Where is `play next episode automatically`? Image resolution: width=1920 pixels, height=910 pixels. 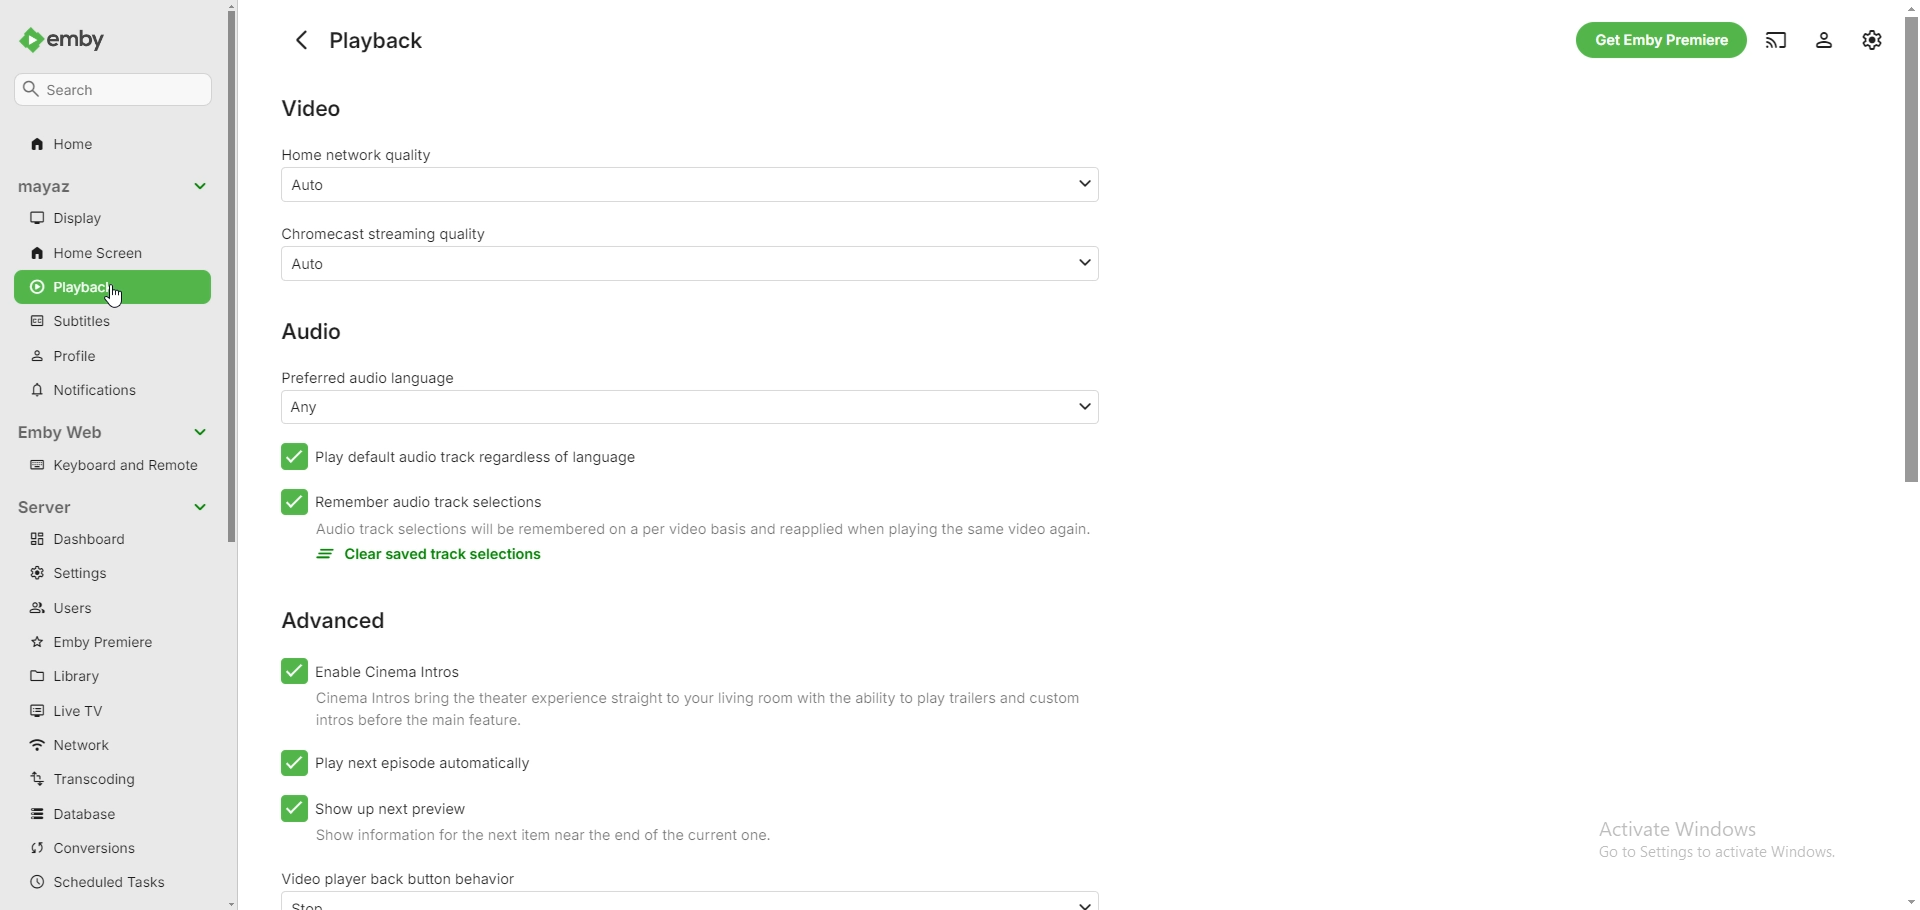
play next episode automatically is located at coordinates (406, 763).